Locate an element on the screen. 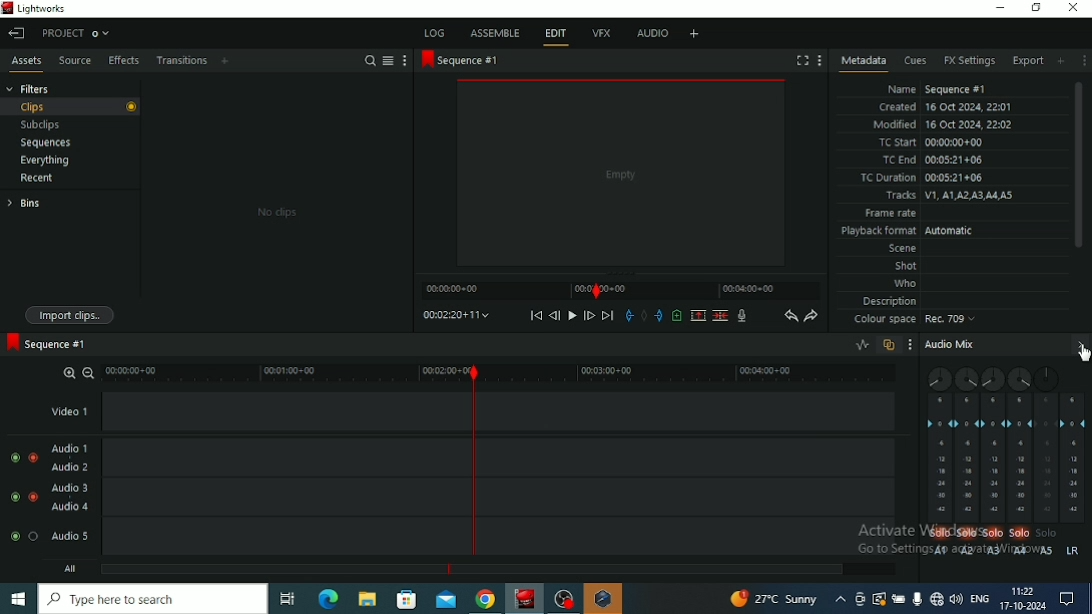 The width and height of the screenshot is (1092, 614). Audio Mix A2 is located at coordinates (966, 460).